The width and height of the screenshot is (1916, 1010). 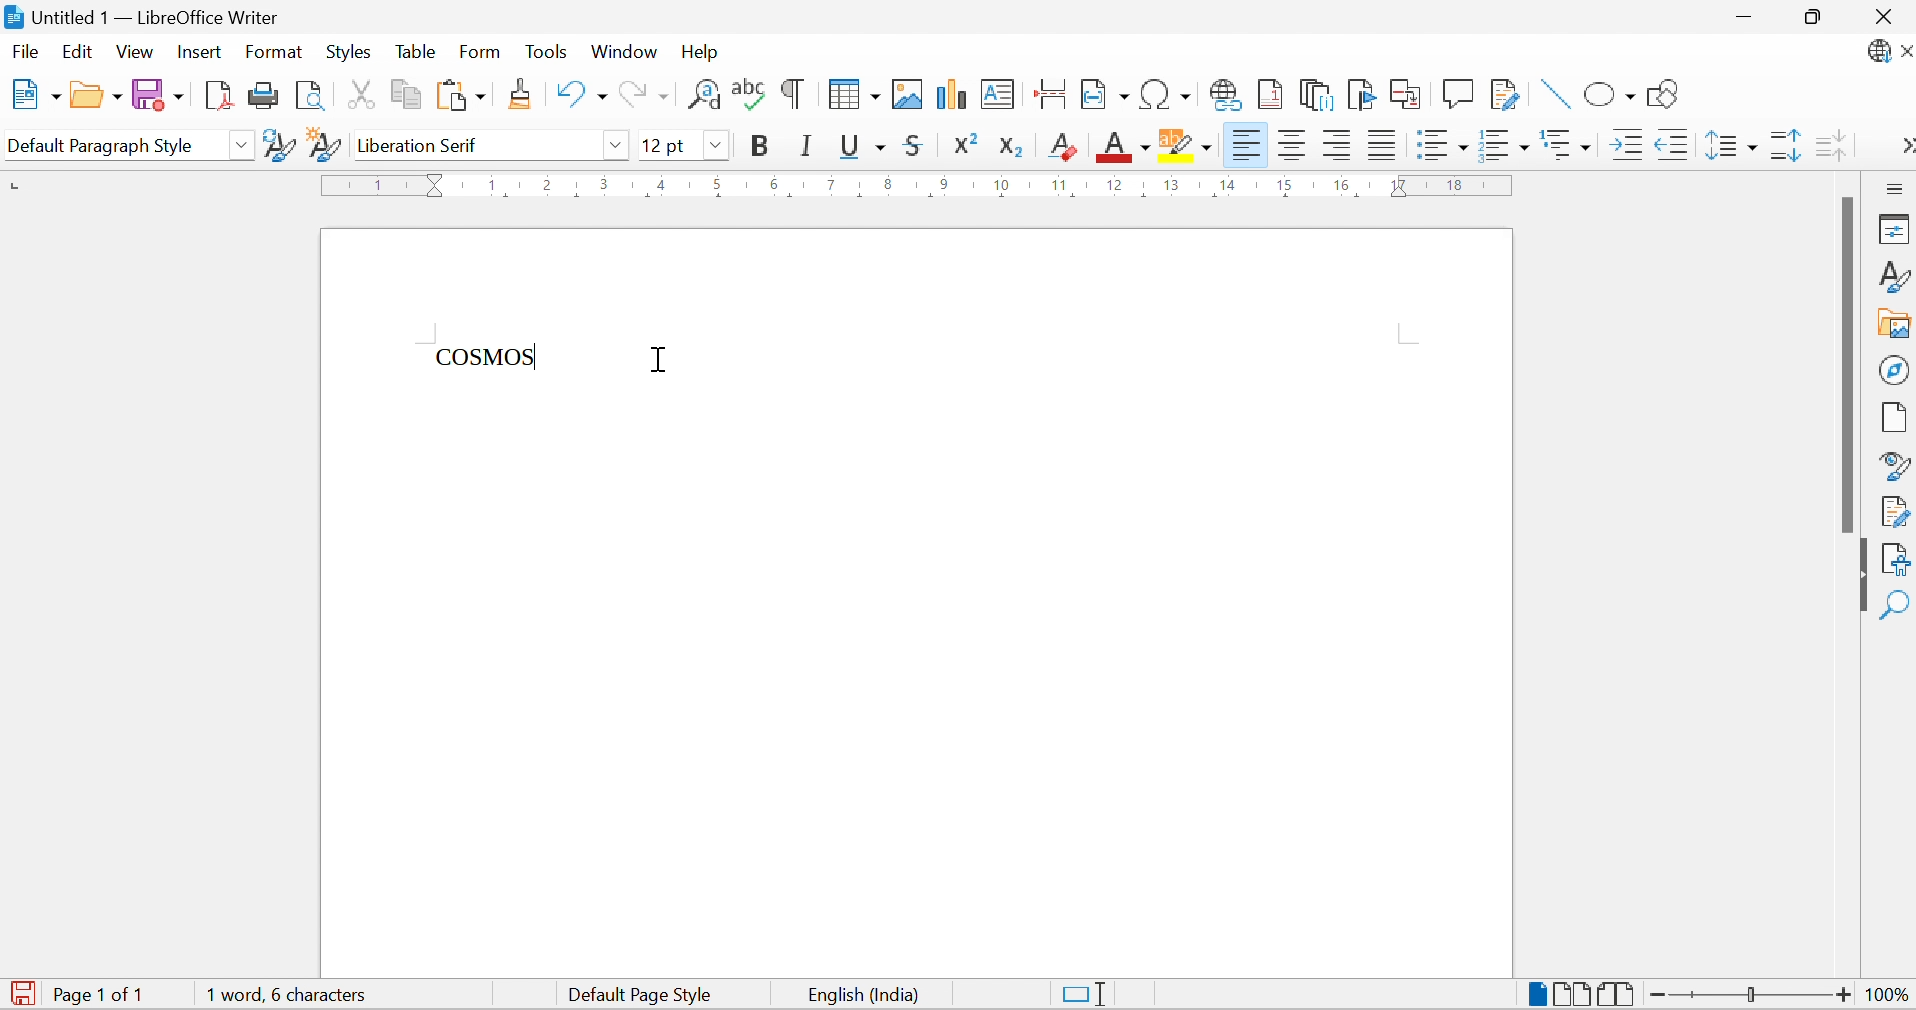 I want to click on Insert Page Break, so click(x=1048, y=93).